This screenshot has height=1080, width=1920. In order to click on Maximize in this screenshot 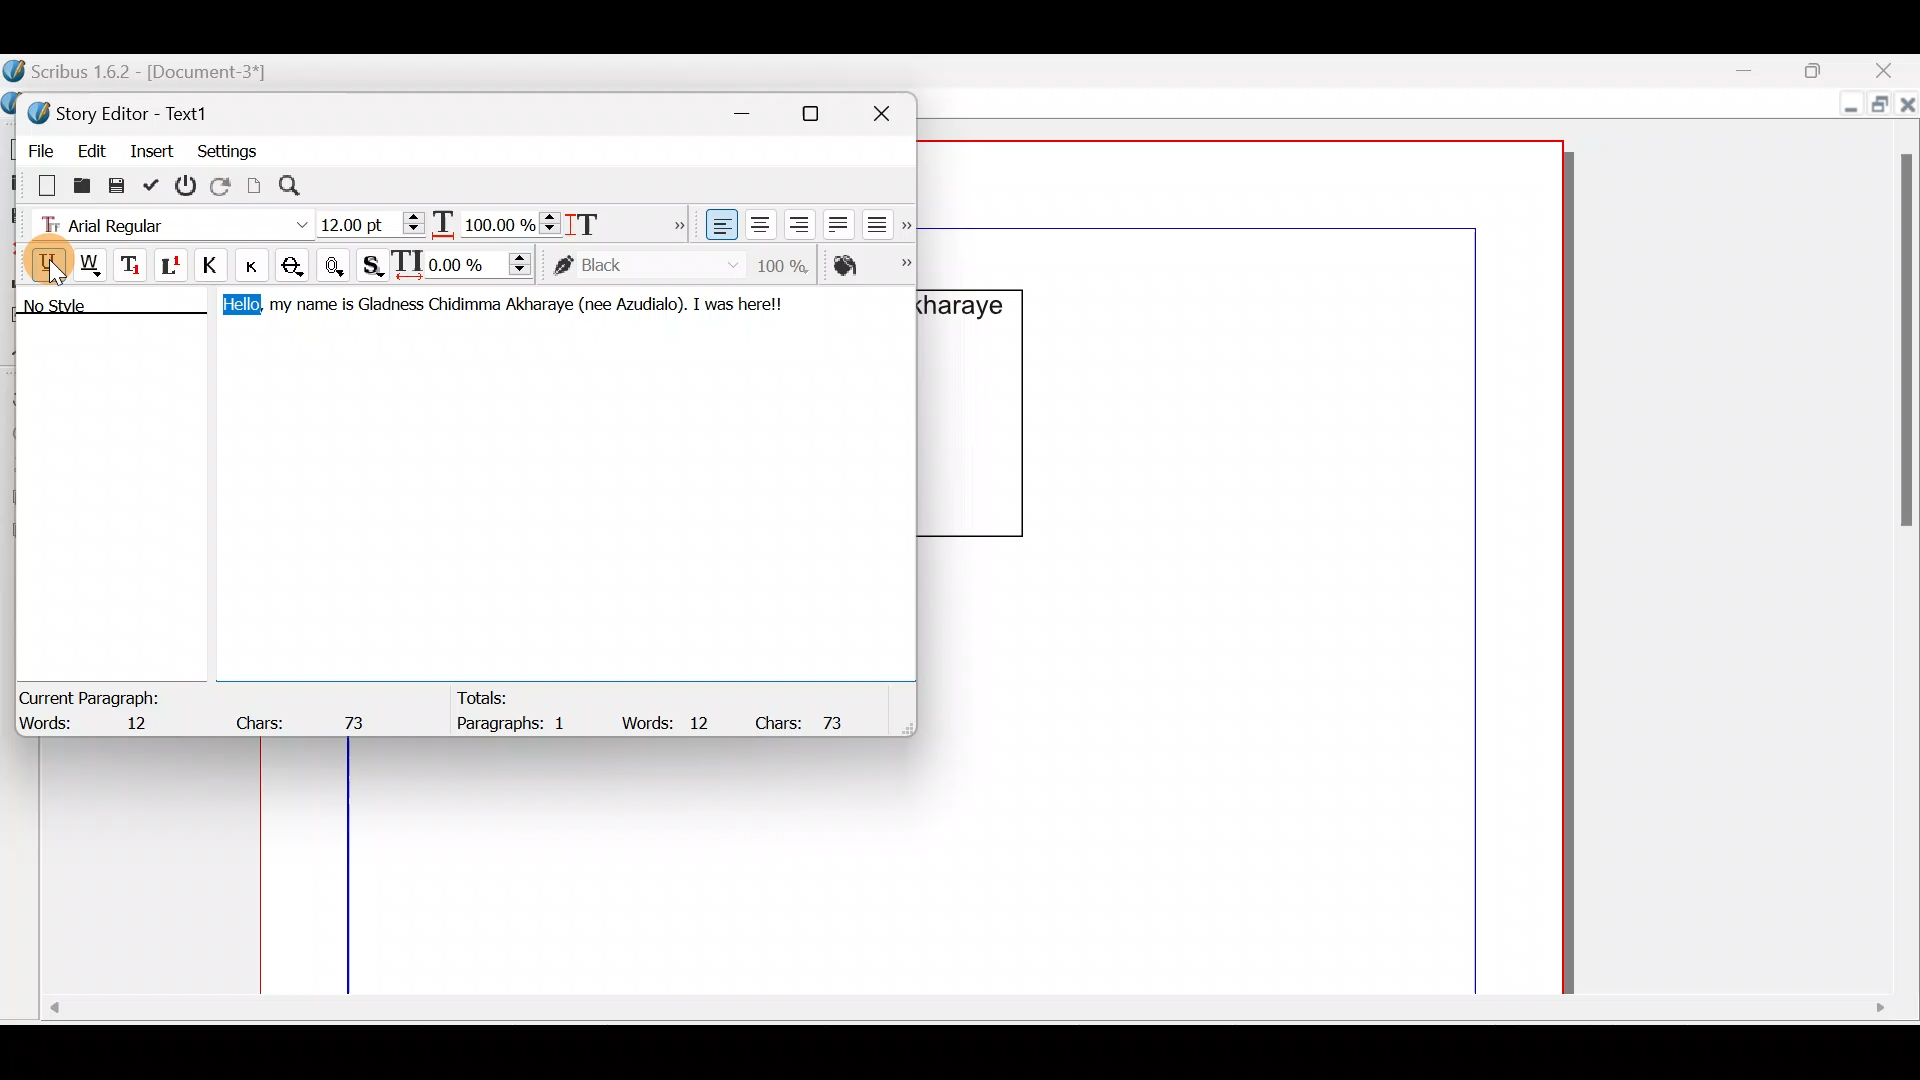, I will do `click(1825, 69)`.